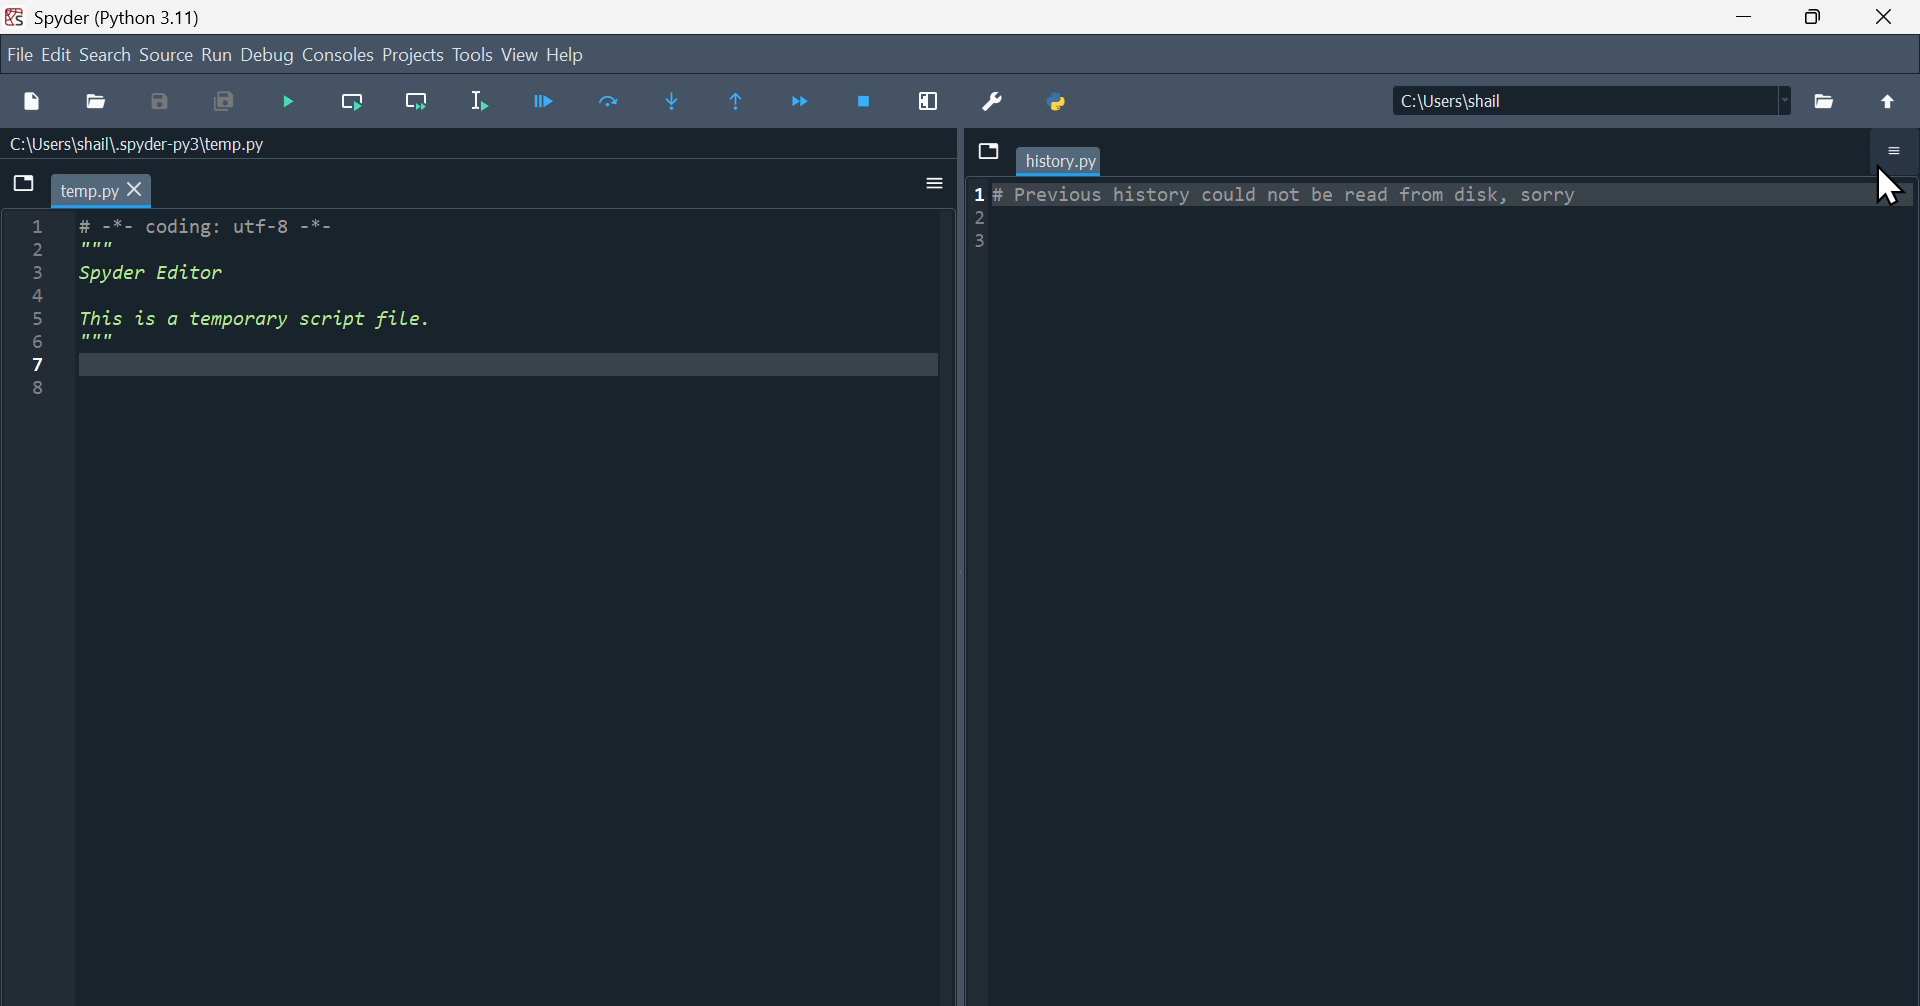  What do you see at coordinates (24, 186) in the screenshot?
I see `Browse tabs` at bounding box center [24, 186].